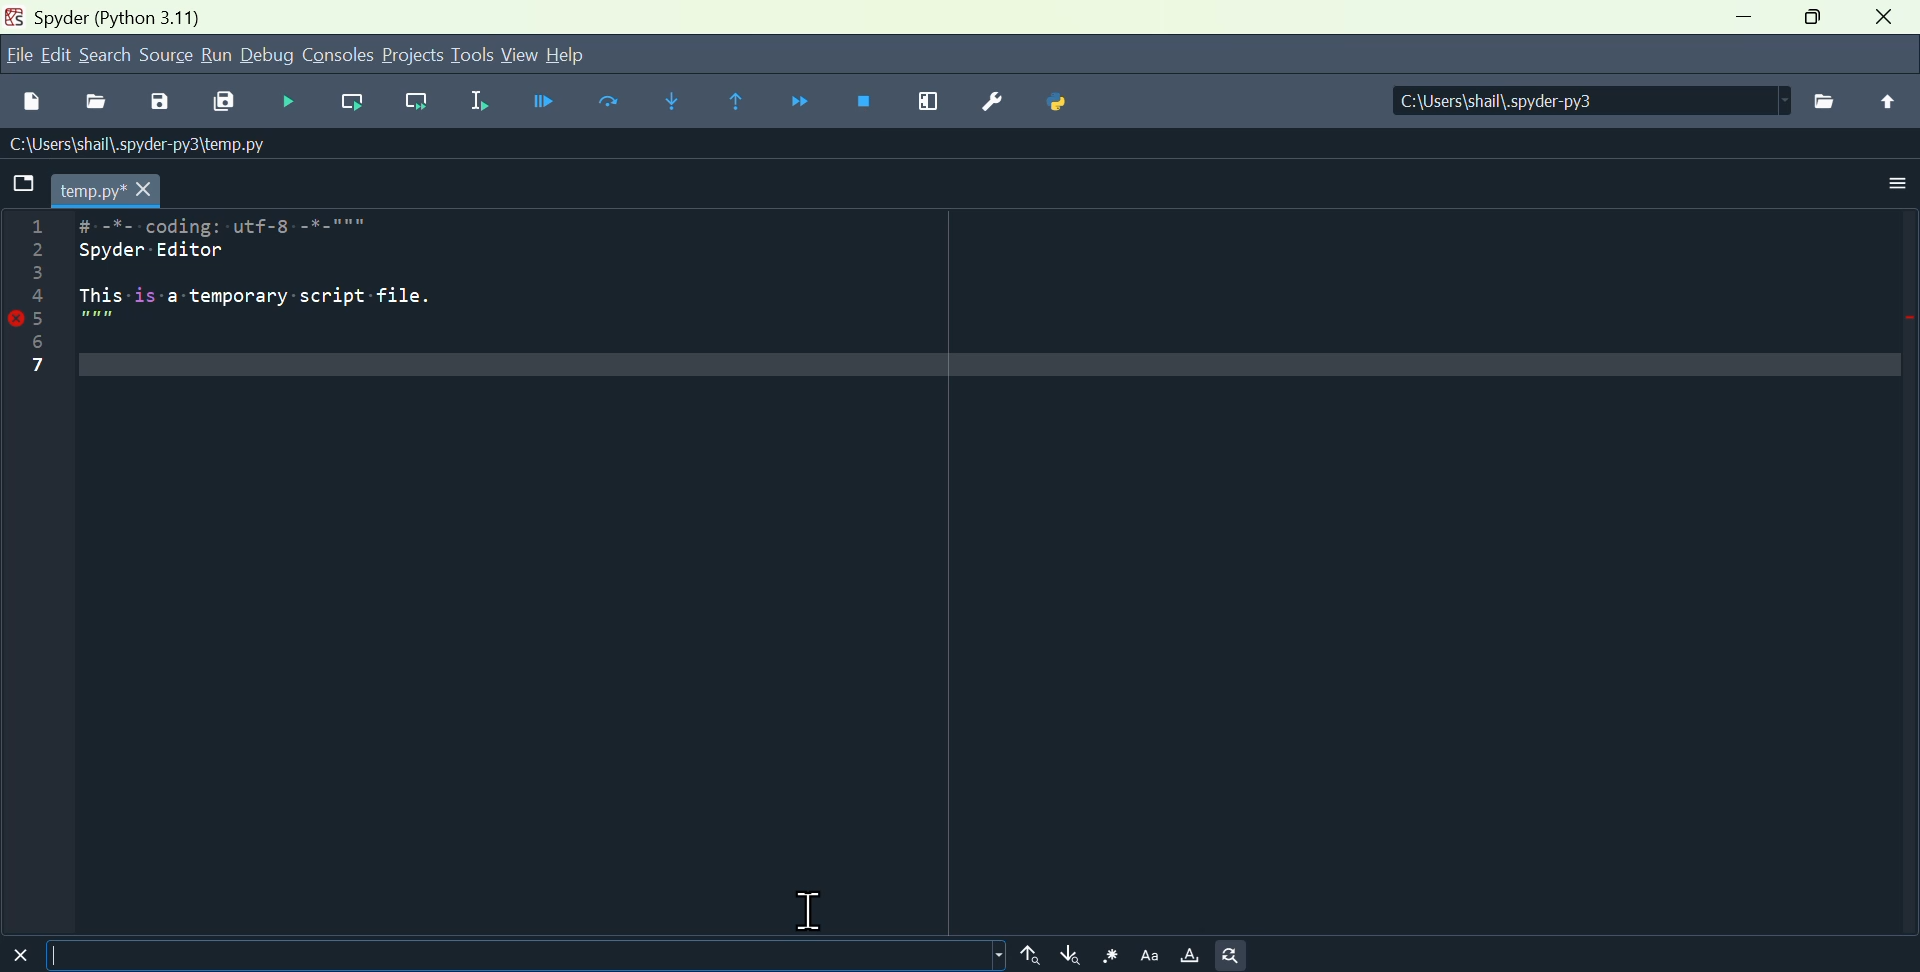 The height and width of the screenshot is (972, 1920). What do you see at coordinates (990, 103) in the screenshot?
I see `Preferences` at bounding box center [990, 103].